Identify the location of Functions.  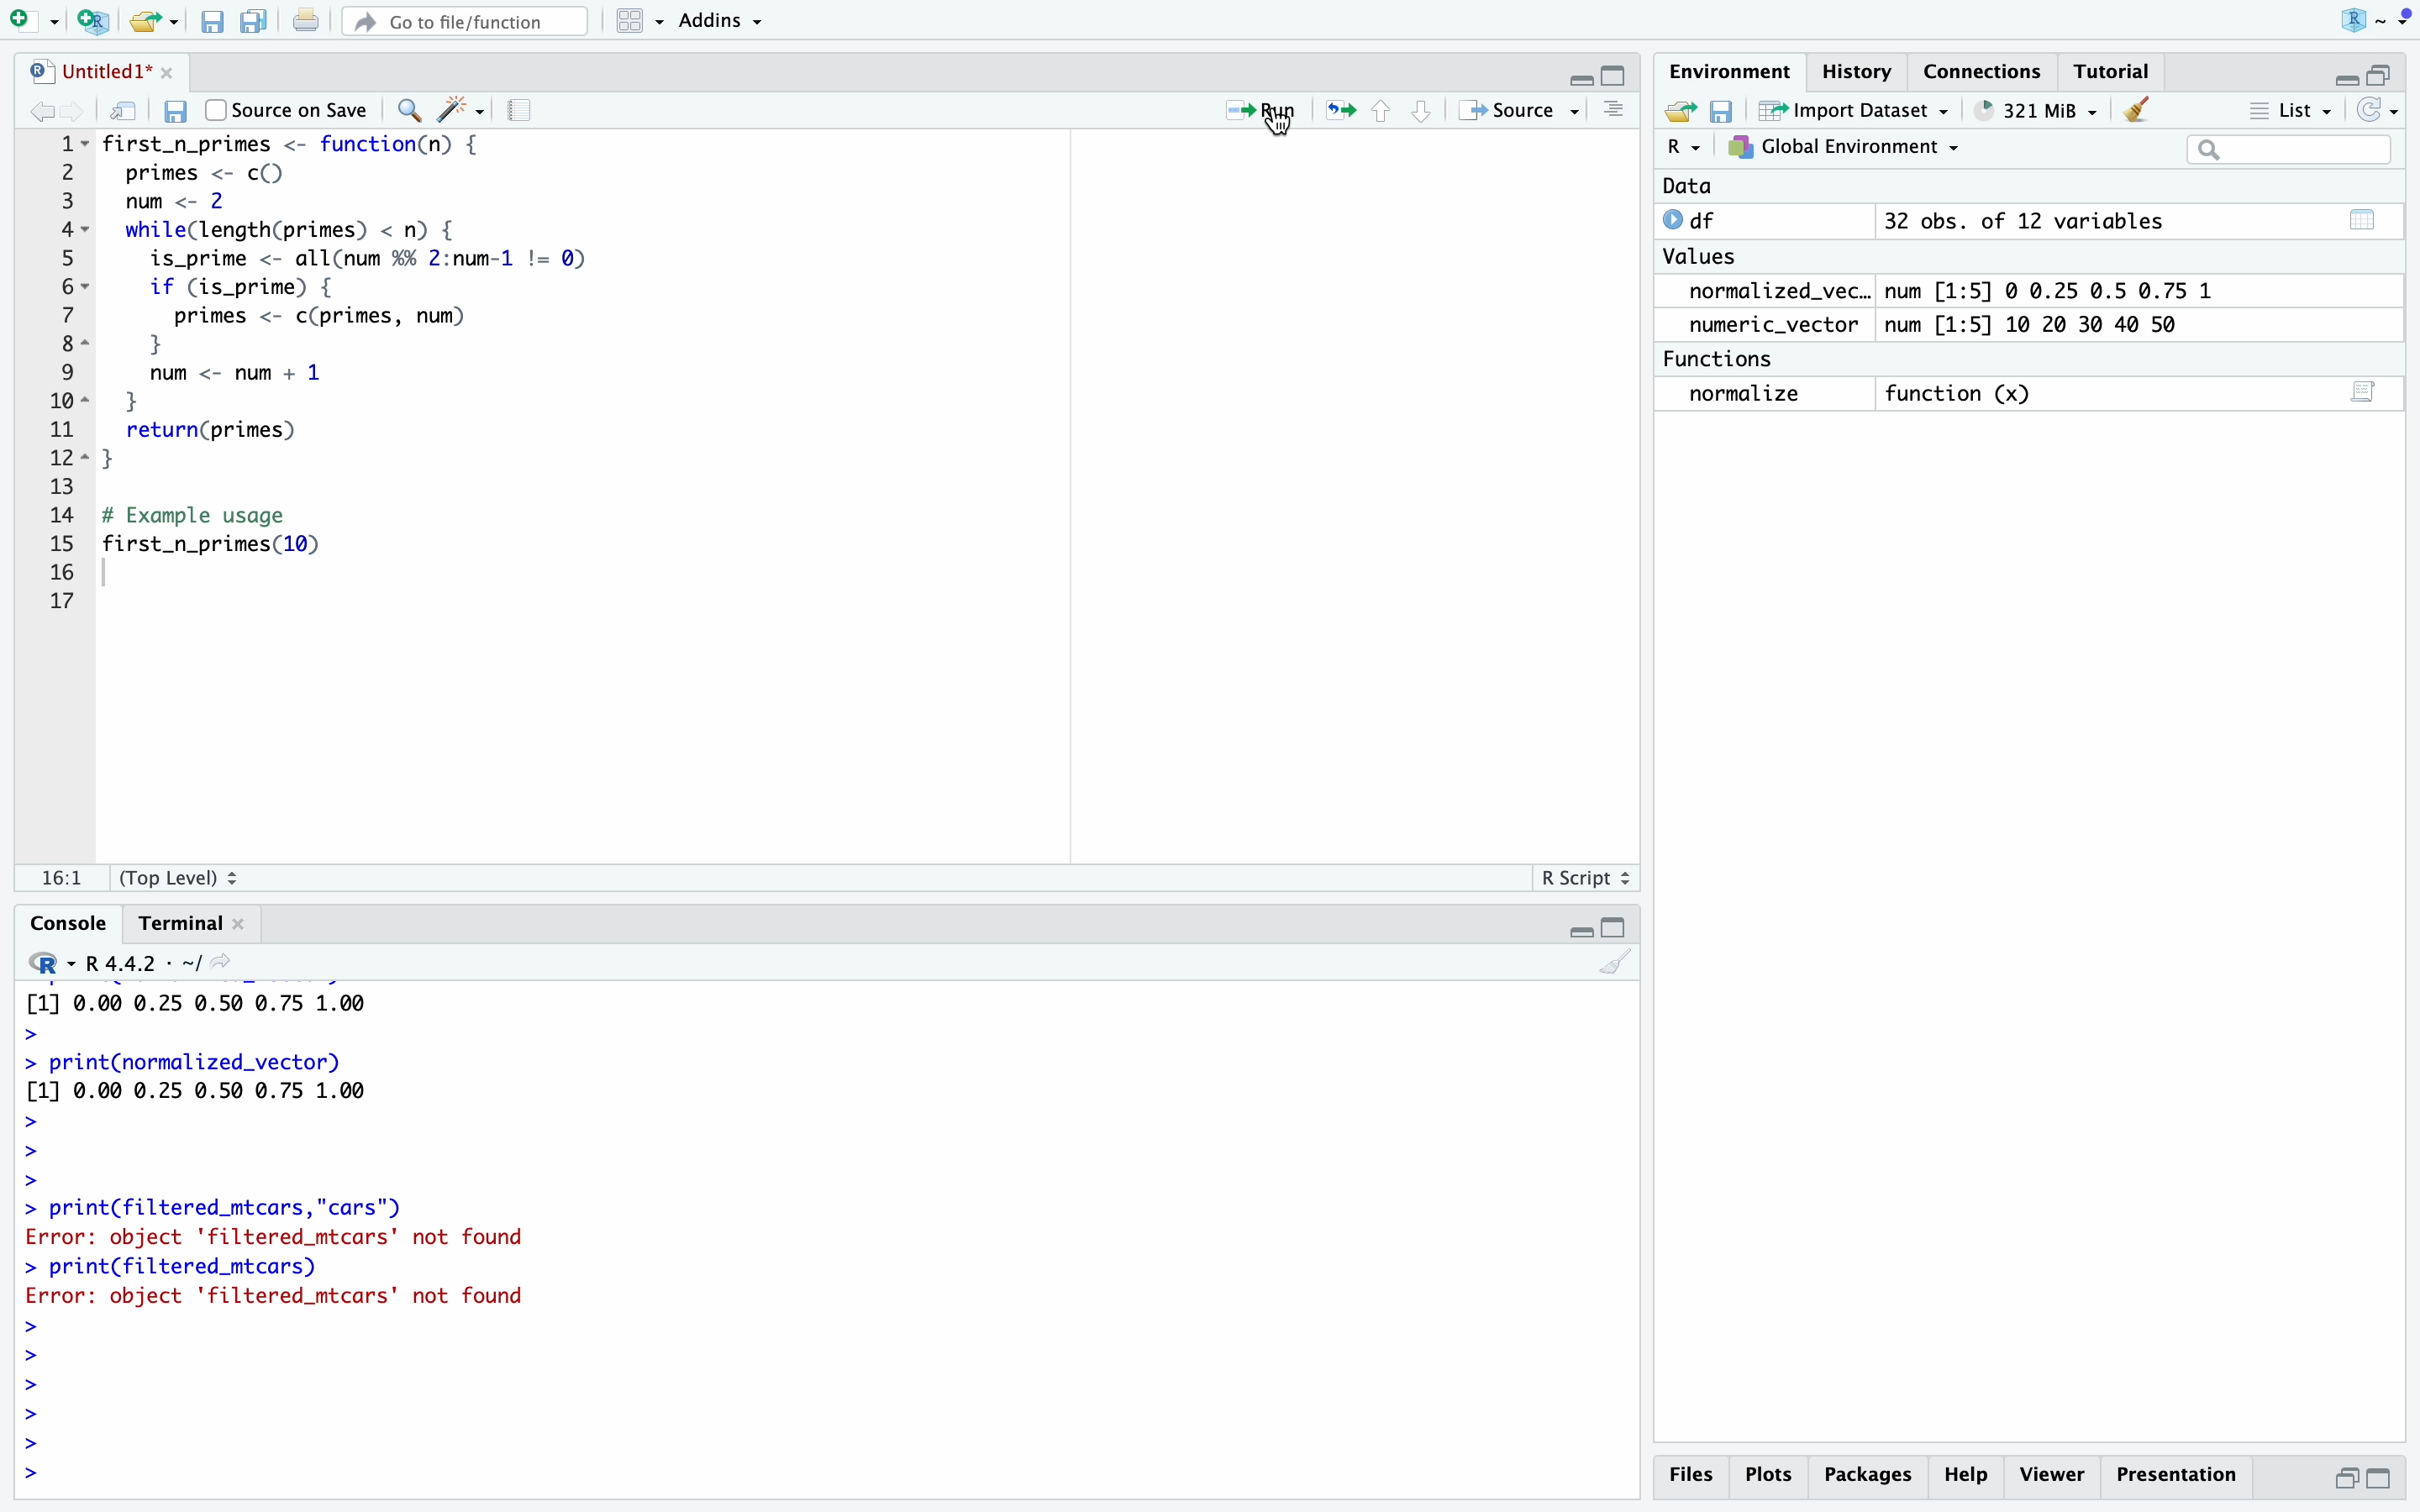
(1739, 359).